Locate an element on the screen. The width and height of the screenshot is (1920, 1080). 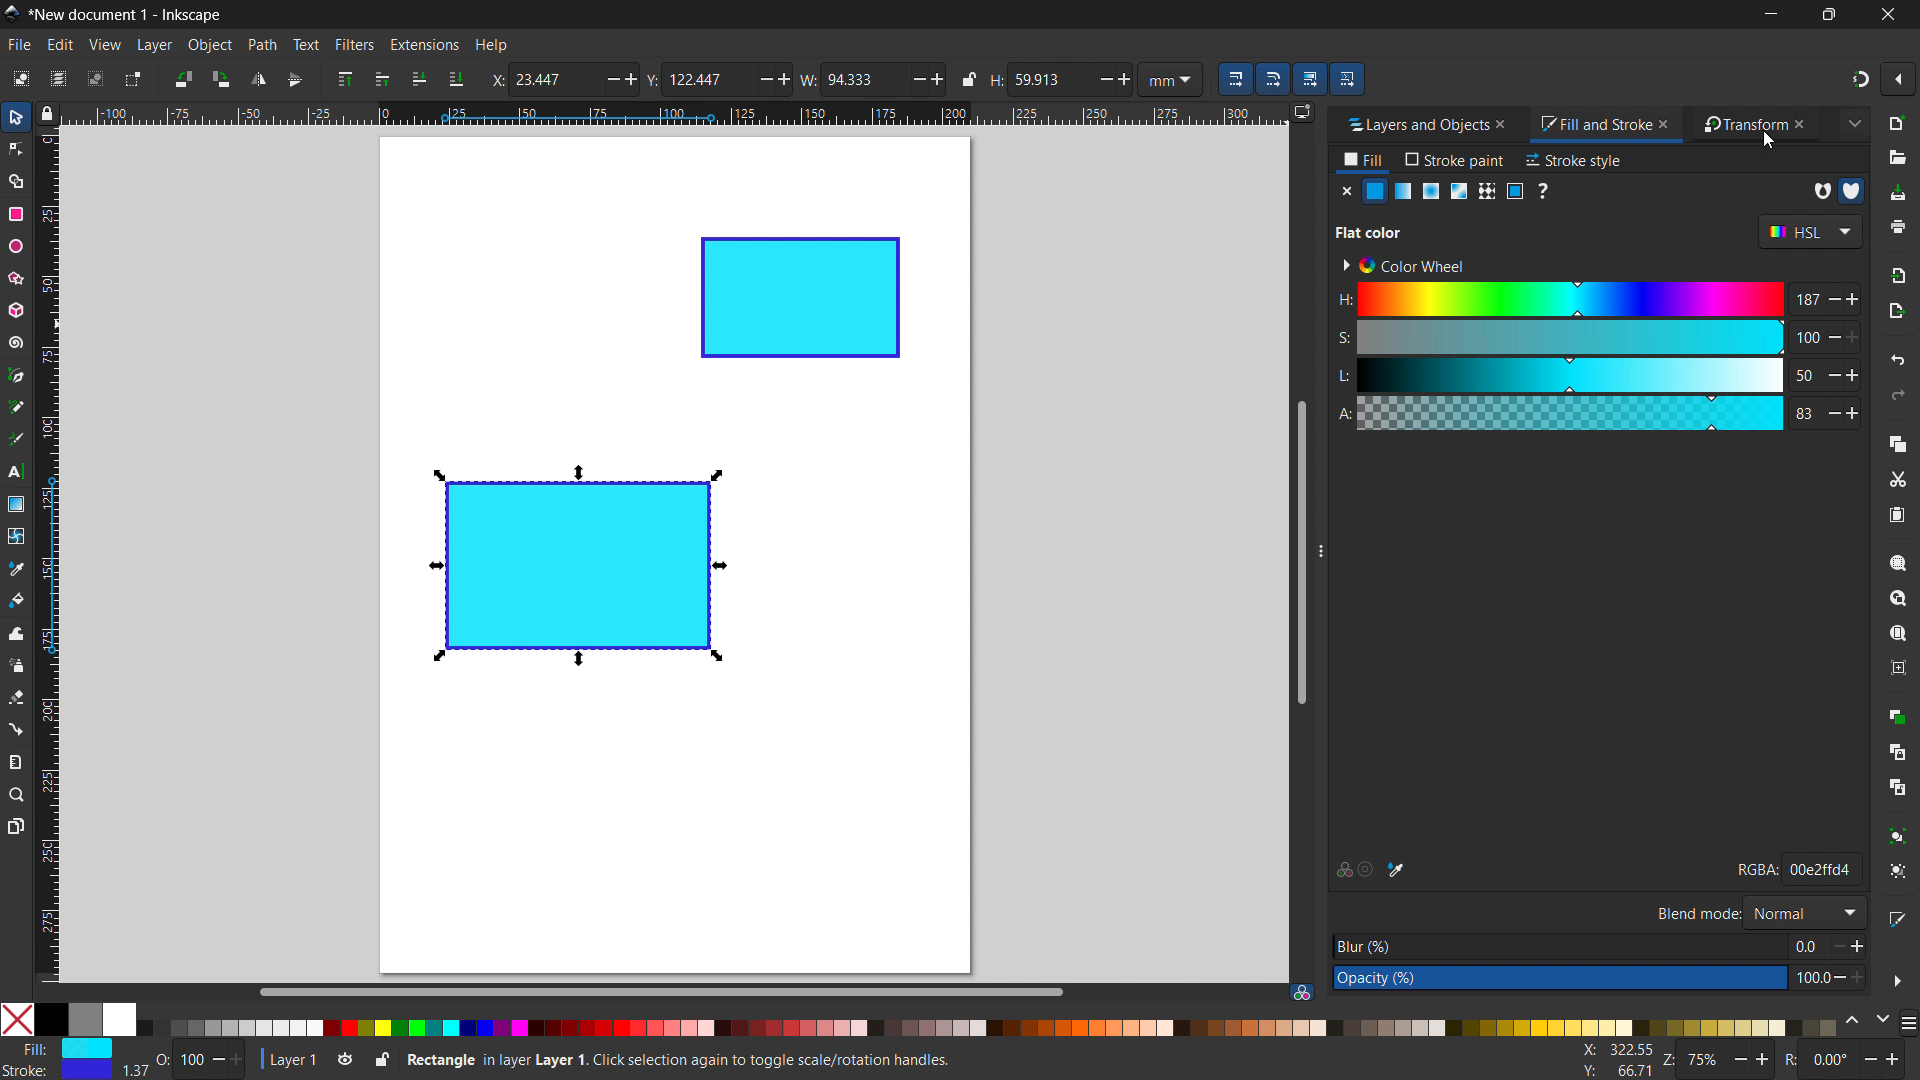
Minus/ Decrease is located at coordinates (762, 78).